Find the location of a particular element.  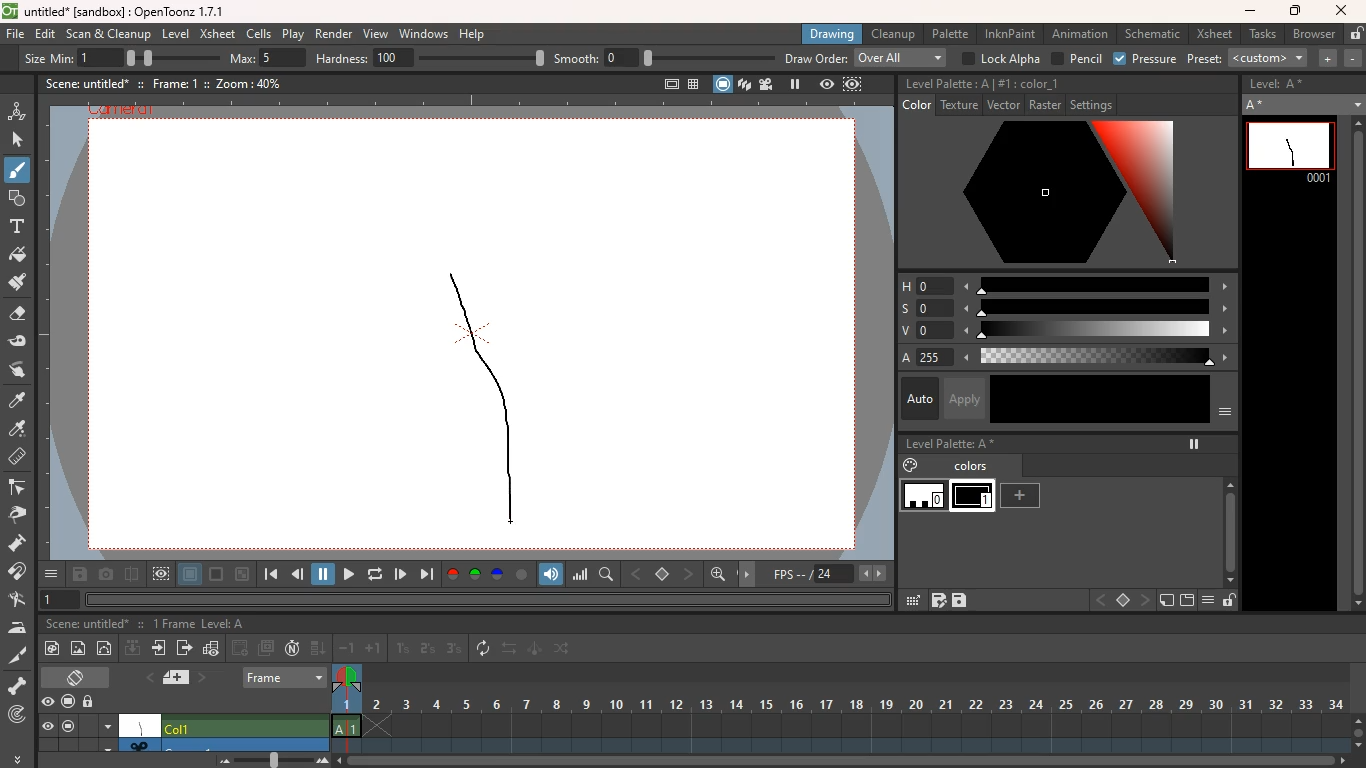

Level: A* is located at coordinates (1280, 85).